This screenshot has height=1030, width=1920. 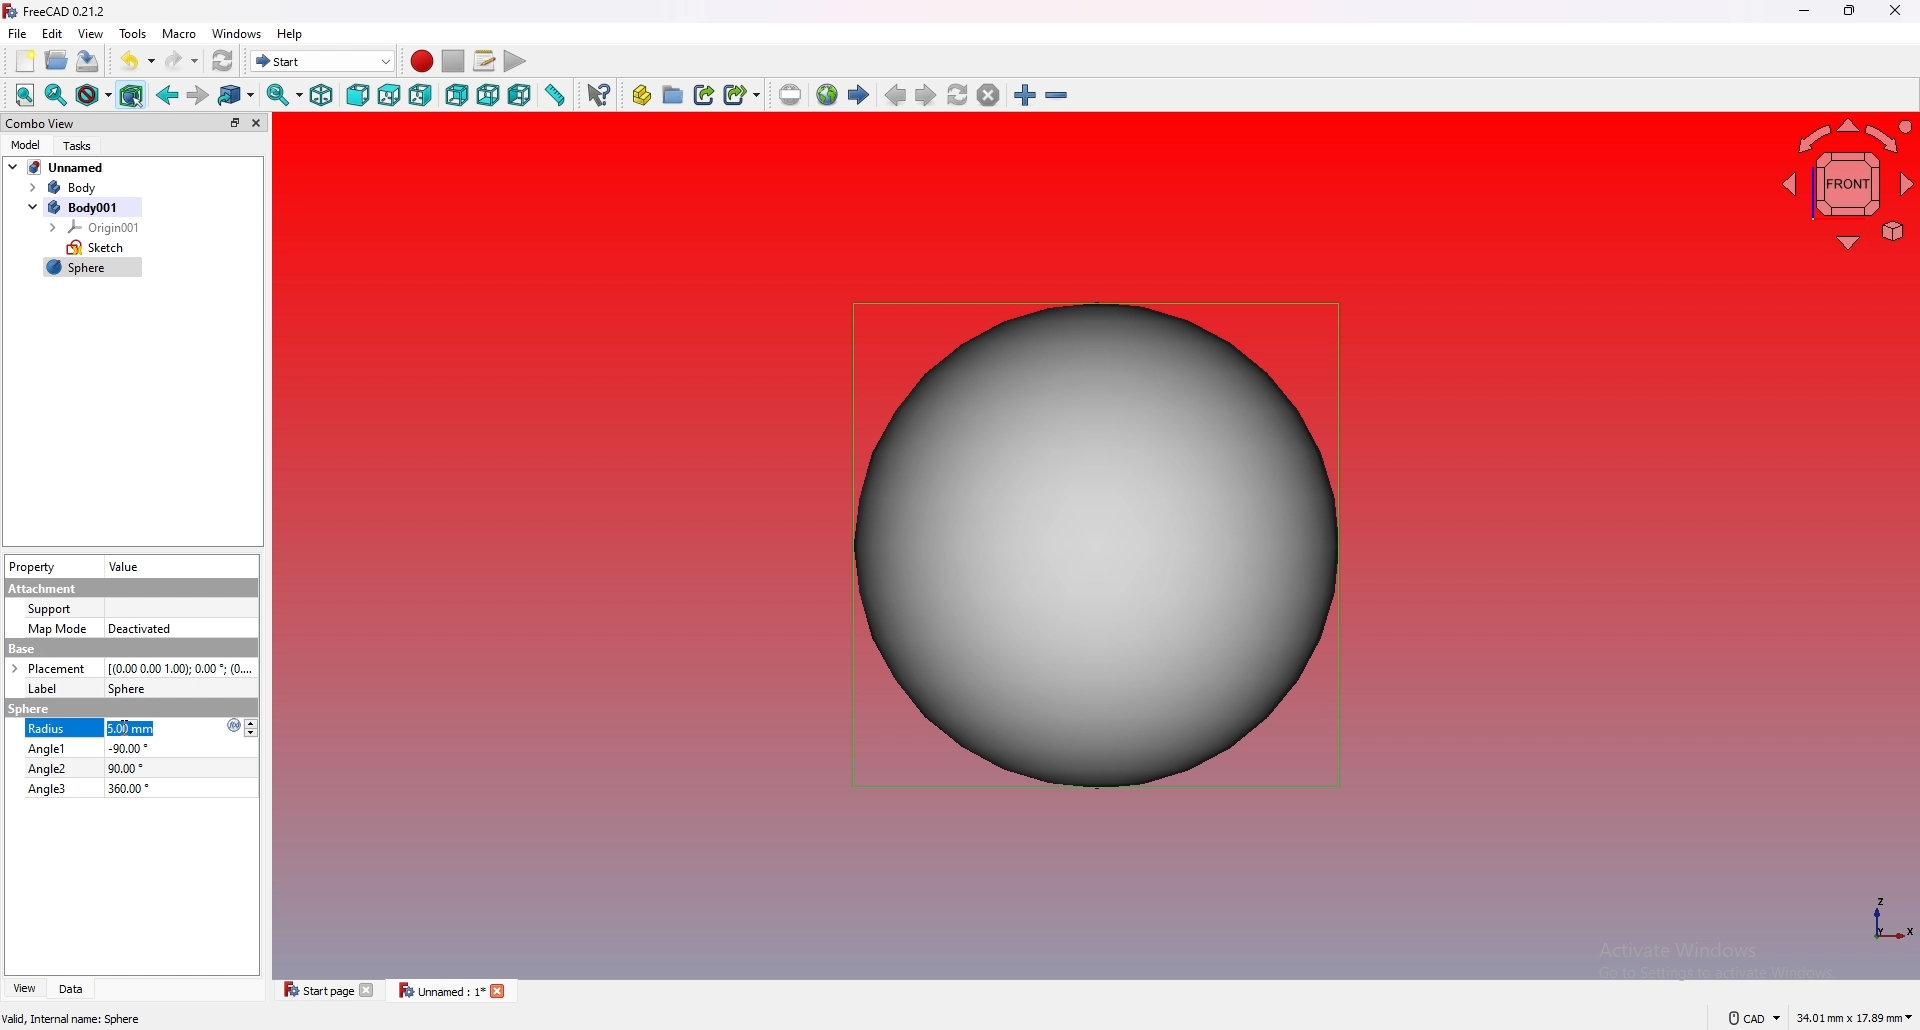 What do you see at coordinates (18, 34) in the screenshot?
I see `file` at bounding box center [18, 34].